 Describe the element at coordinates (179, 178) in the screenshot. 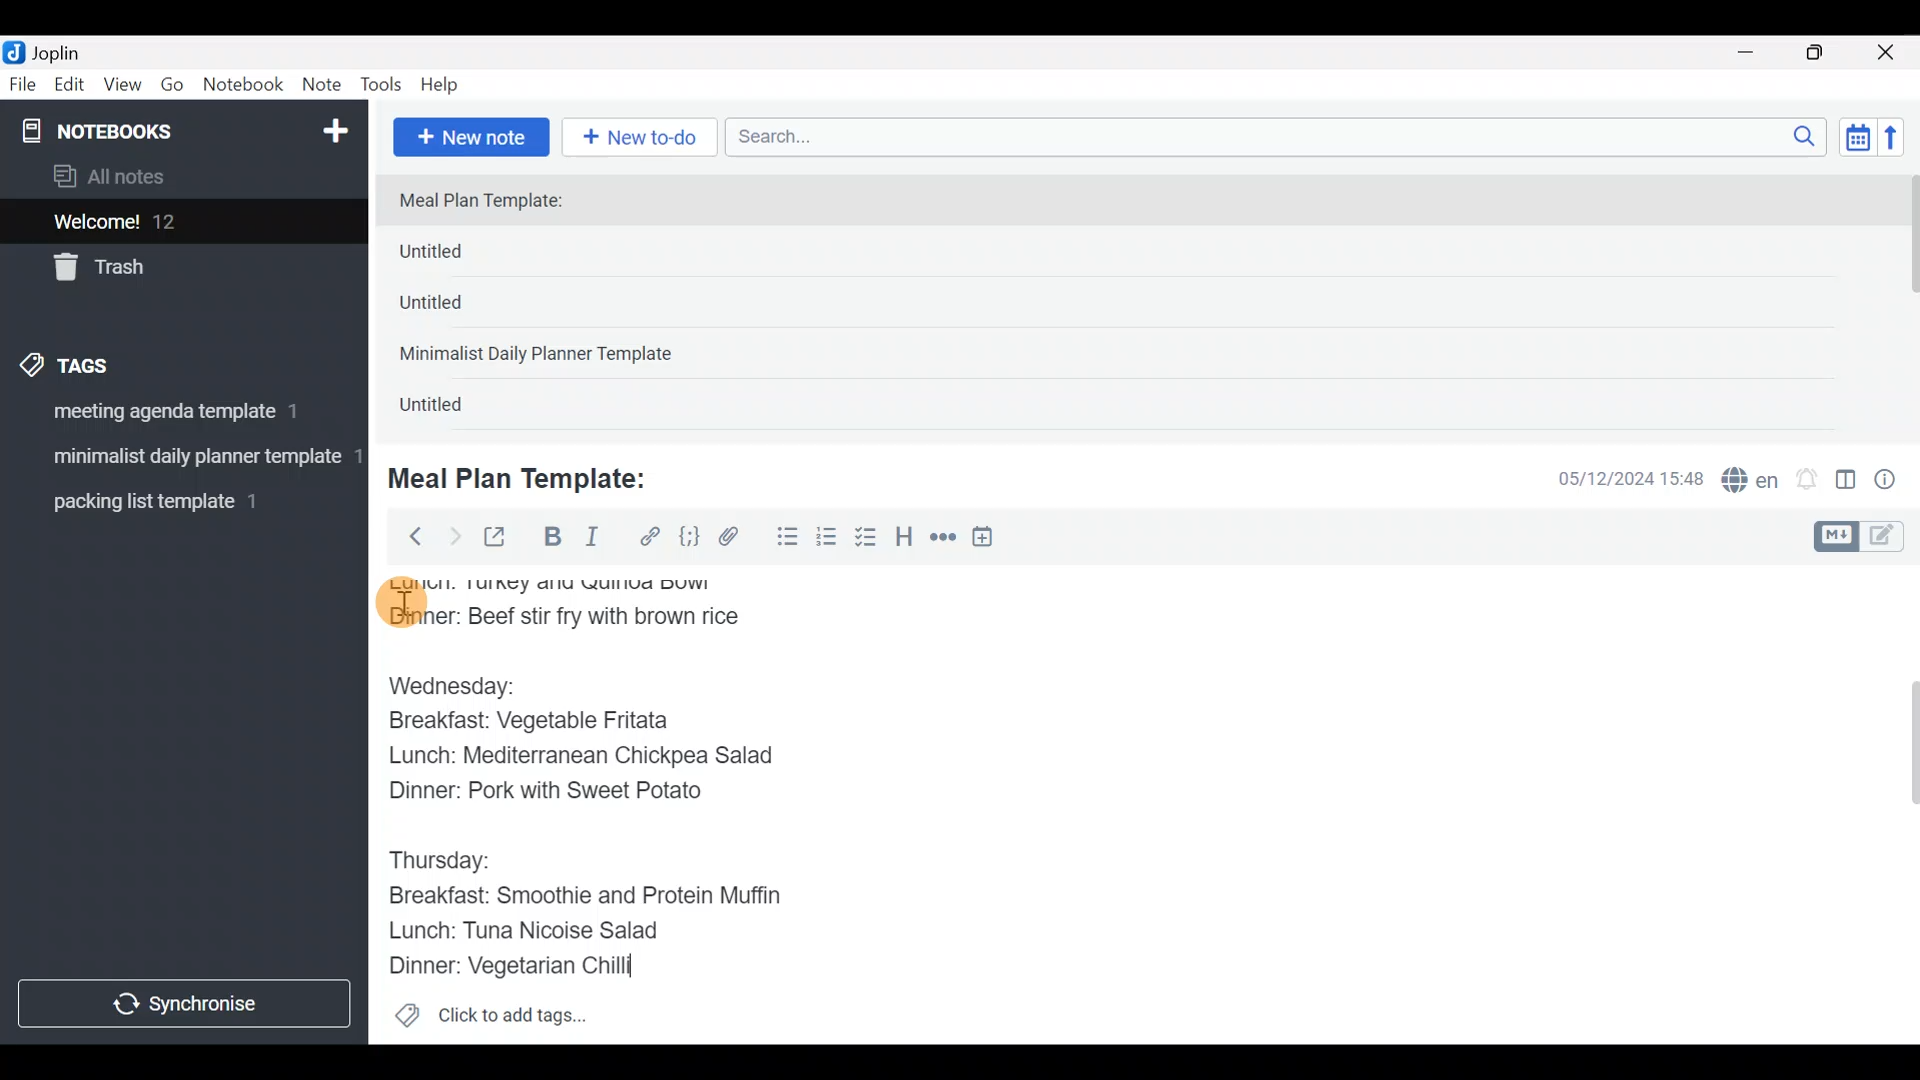

I see `All notes` at that location.